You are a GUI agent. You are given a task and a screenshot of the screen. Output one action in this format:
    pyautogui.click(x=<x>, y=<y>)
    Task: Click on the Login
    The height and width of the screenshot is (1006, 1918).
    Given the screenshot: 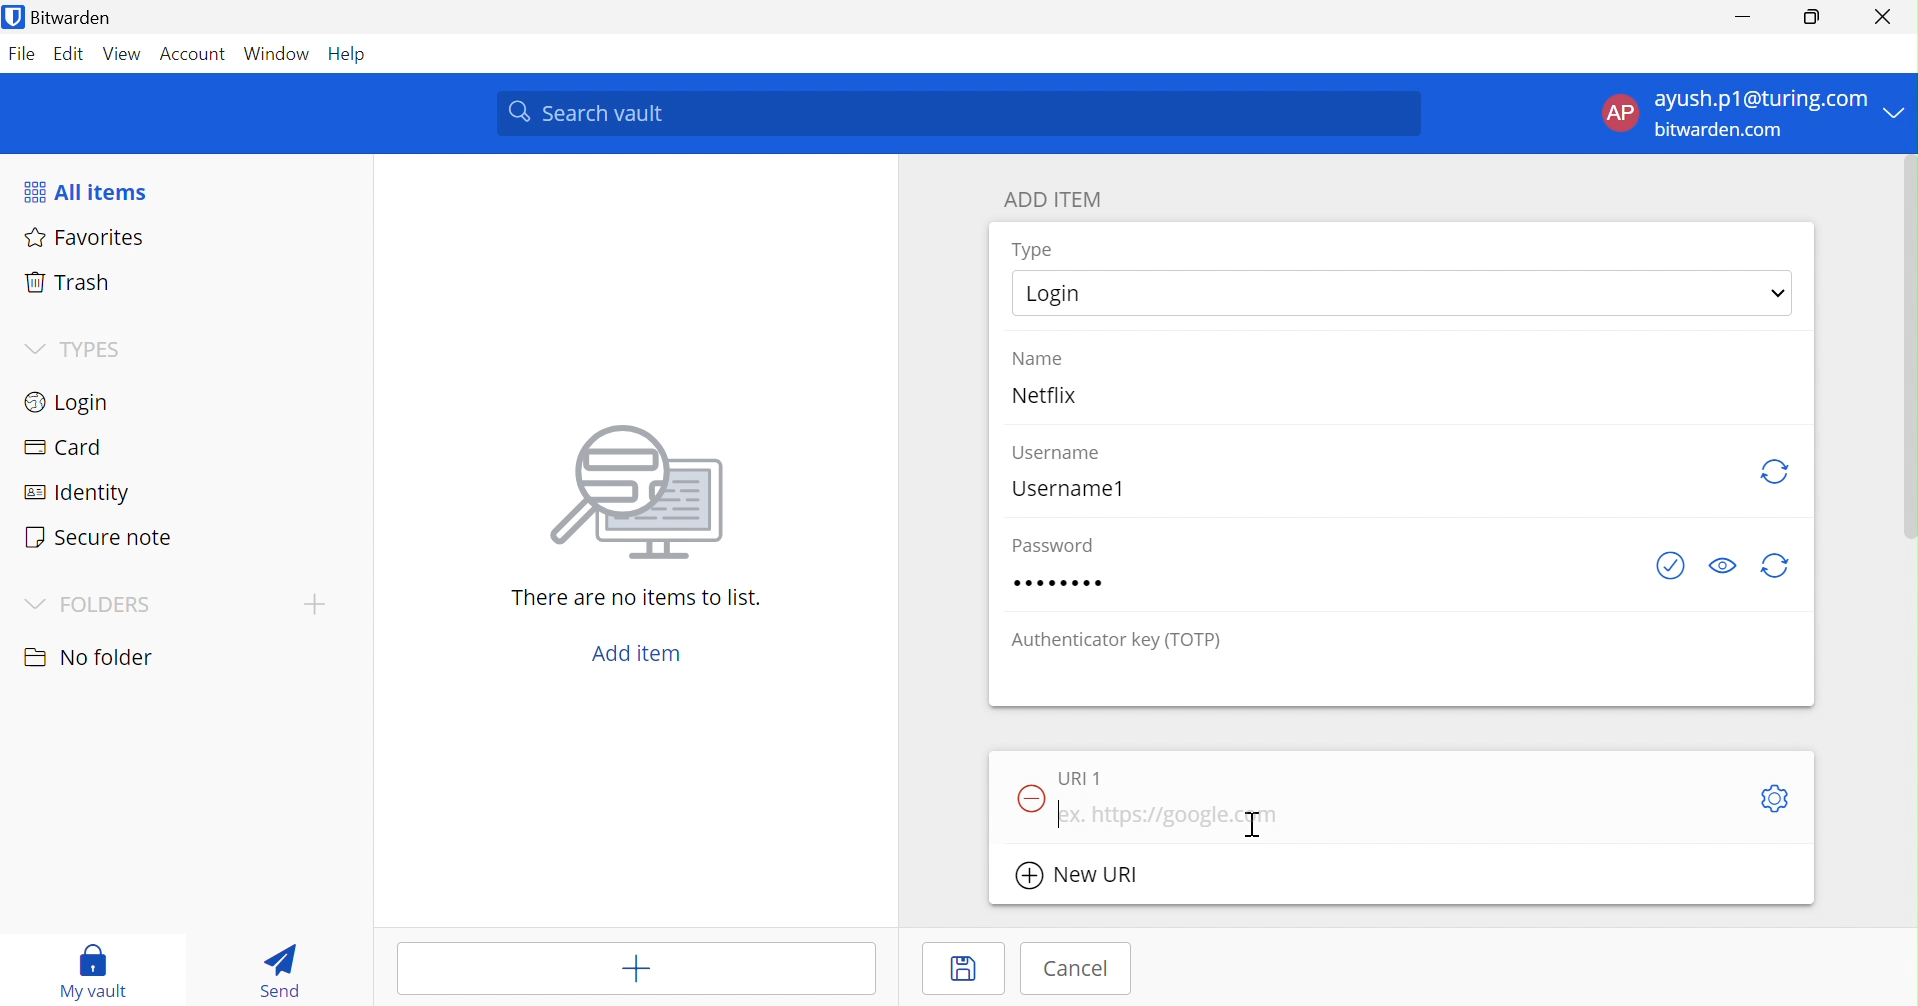 What is the action you would take?
    pyautogui.click(x=71, y=401)
    